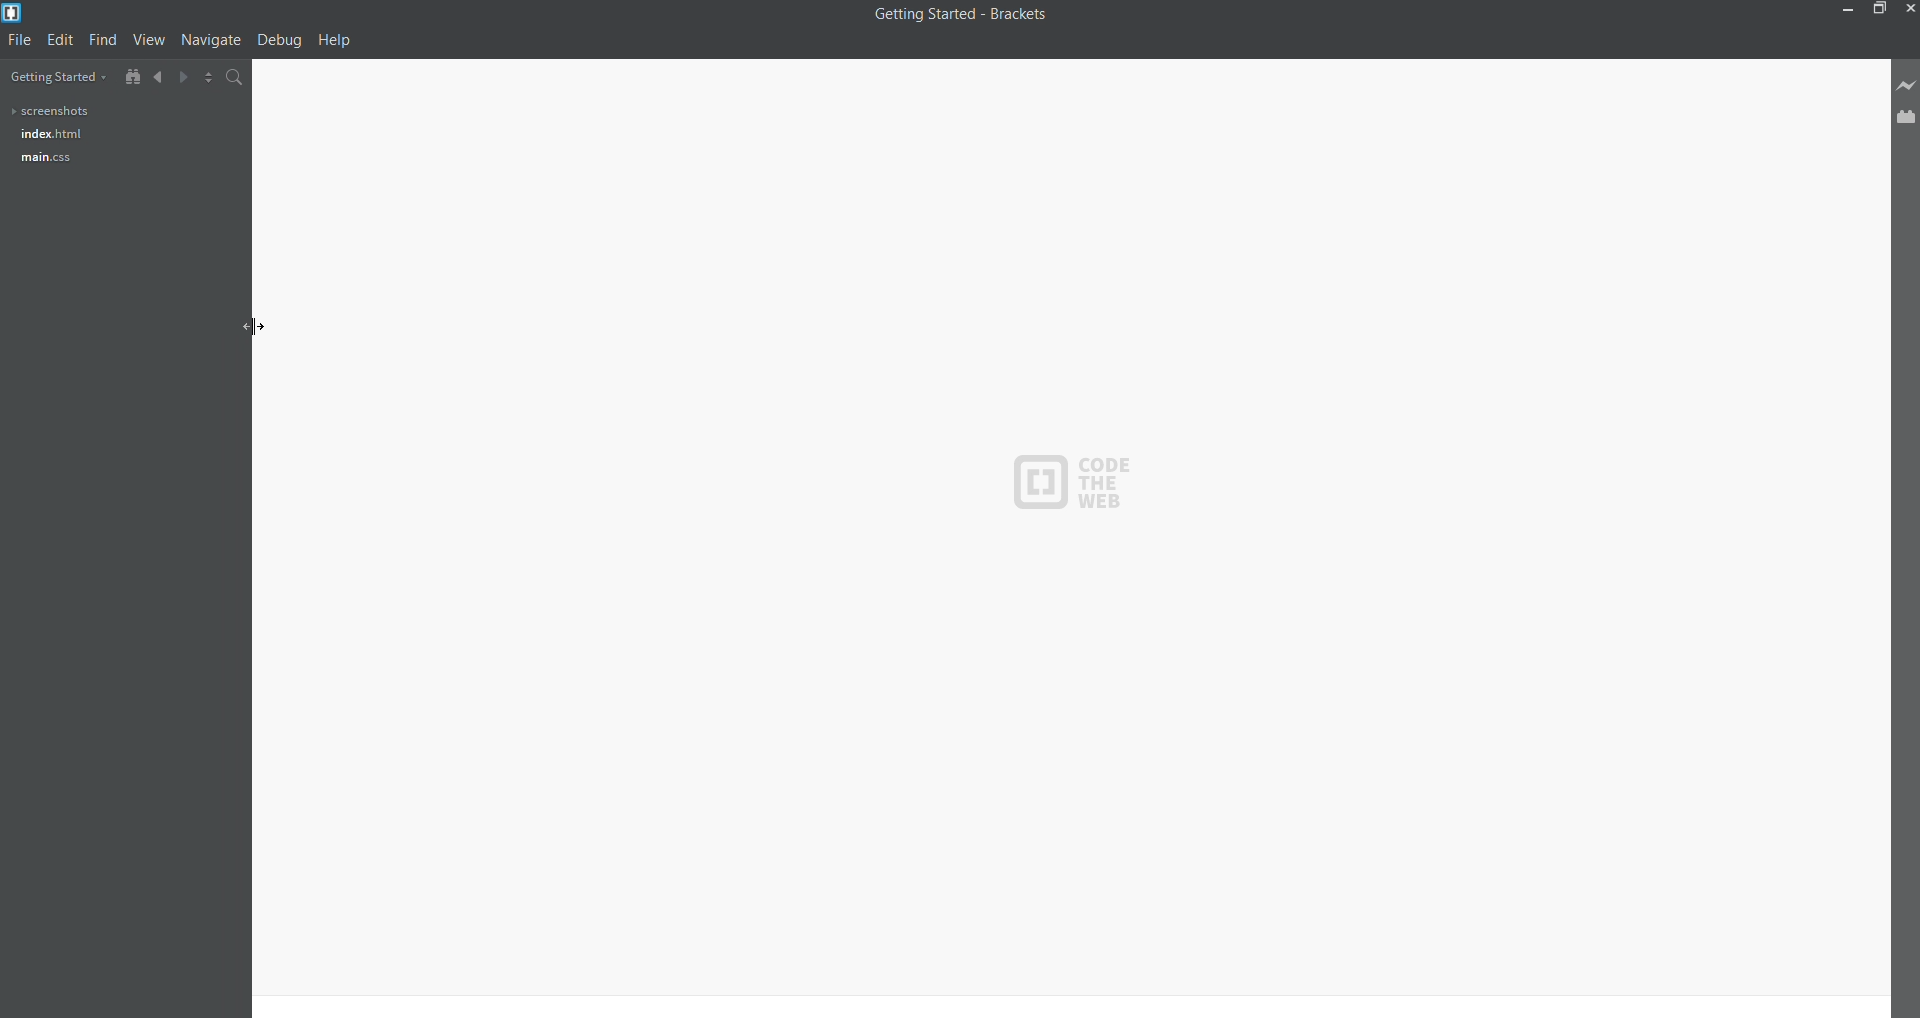 Image resolution: width=1920 pixels, height=1018 pixels. I want to click on navigate, so click(208, 42).